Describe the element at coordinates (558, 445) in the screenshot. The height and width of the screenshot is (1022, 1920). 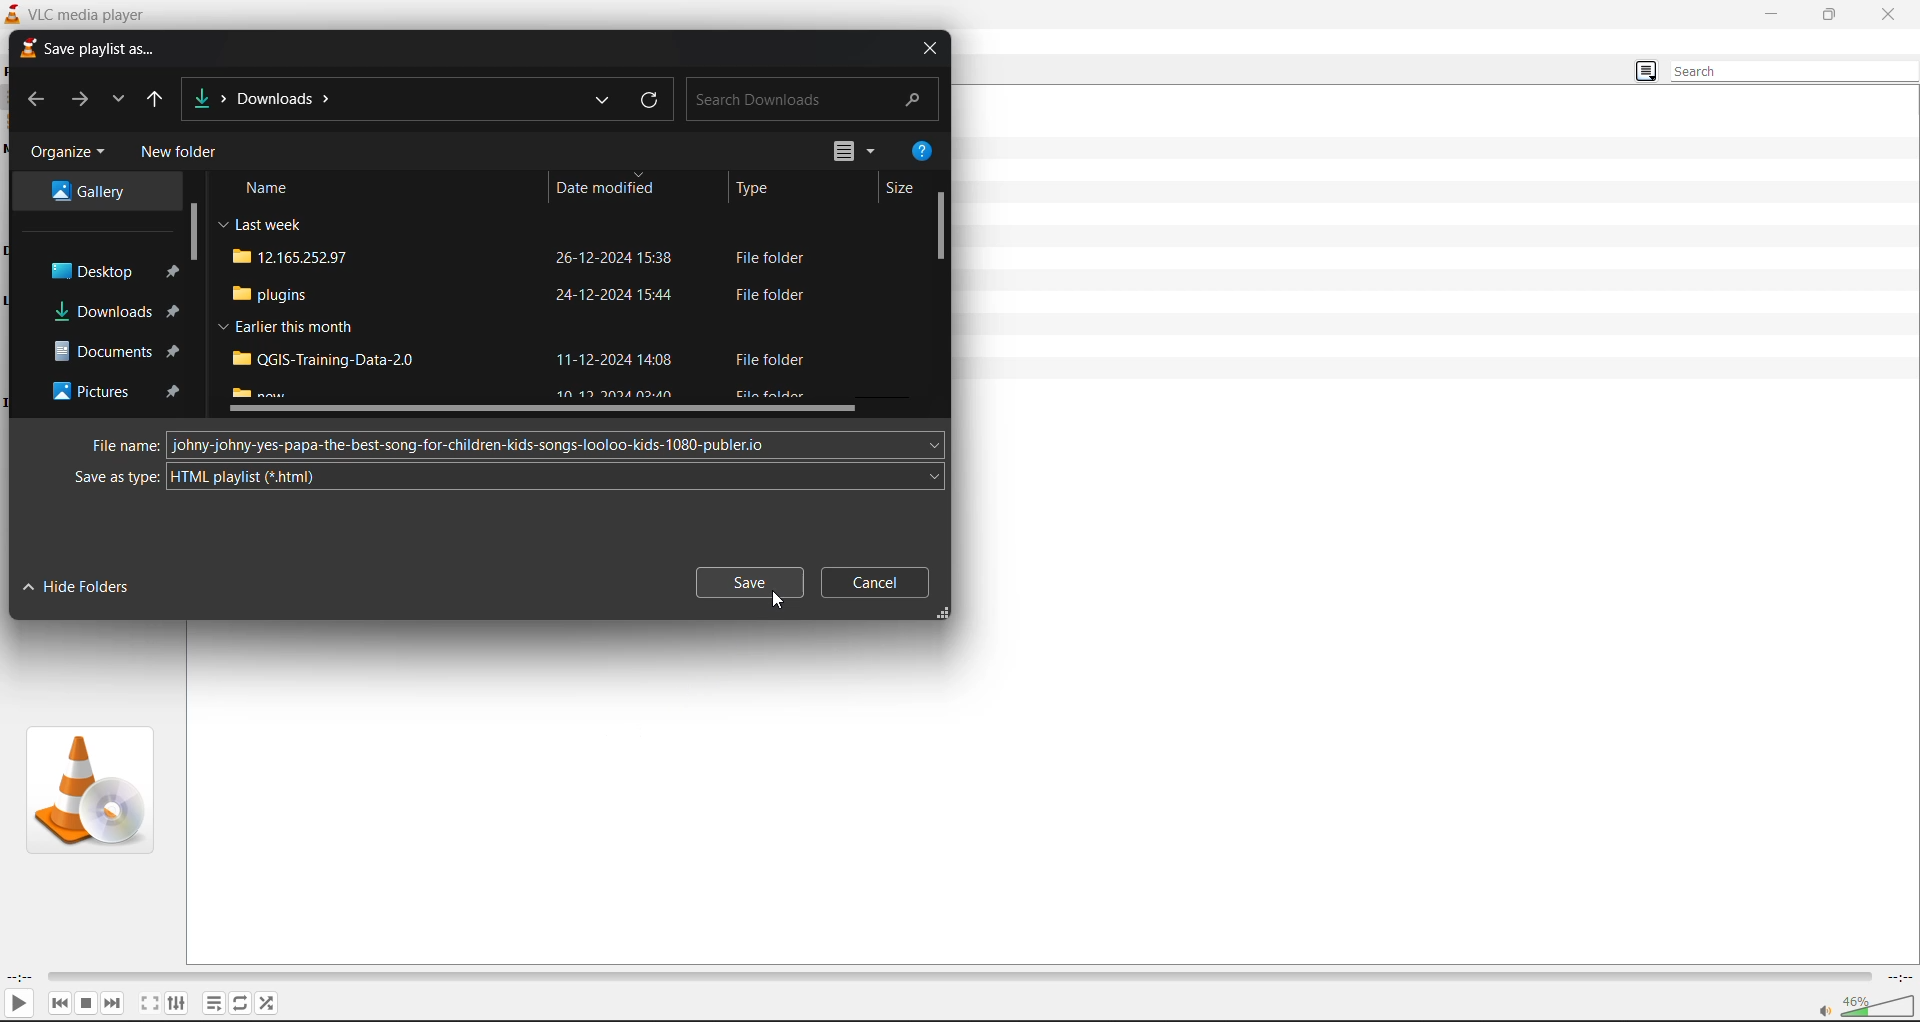
I see `add file name` at that location.